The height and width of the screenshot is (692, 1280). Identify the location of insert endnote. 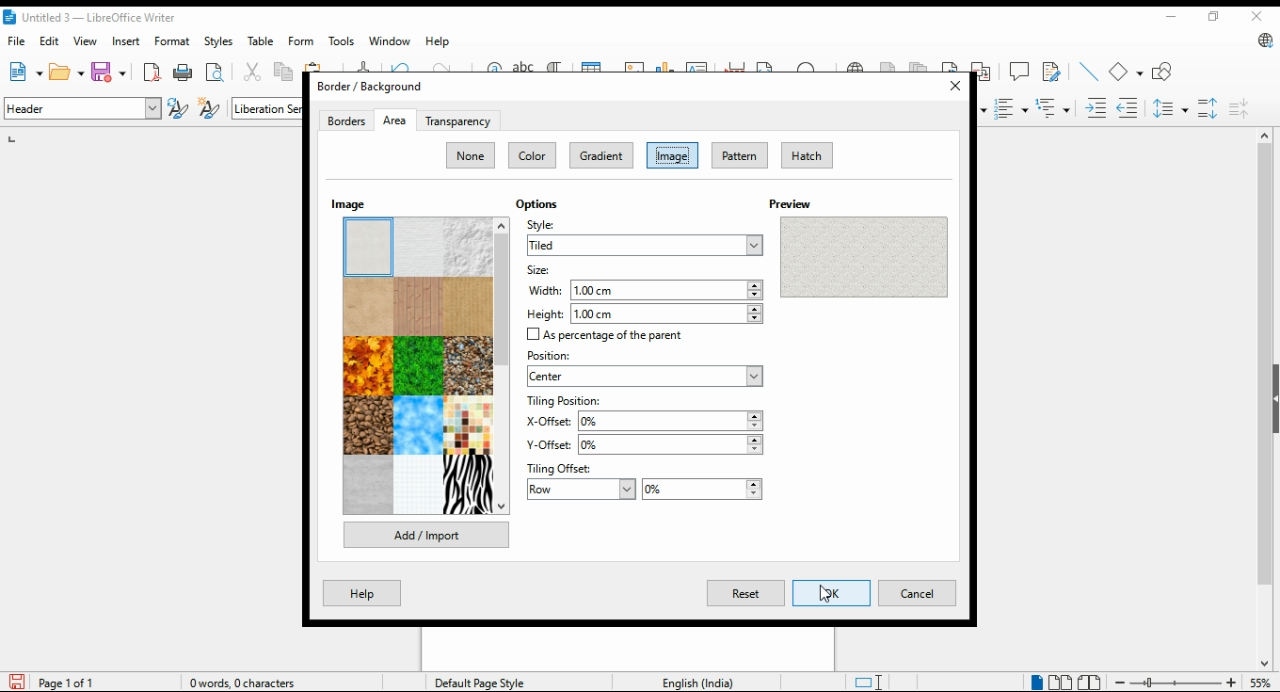
(921, 66).